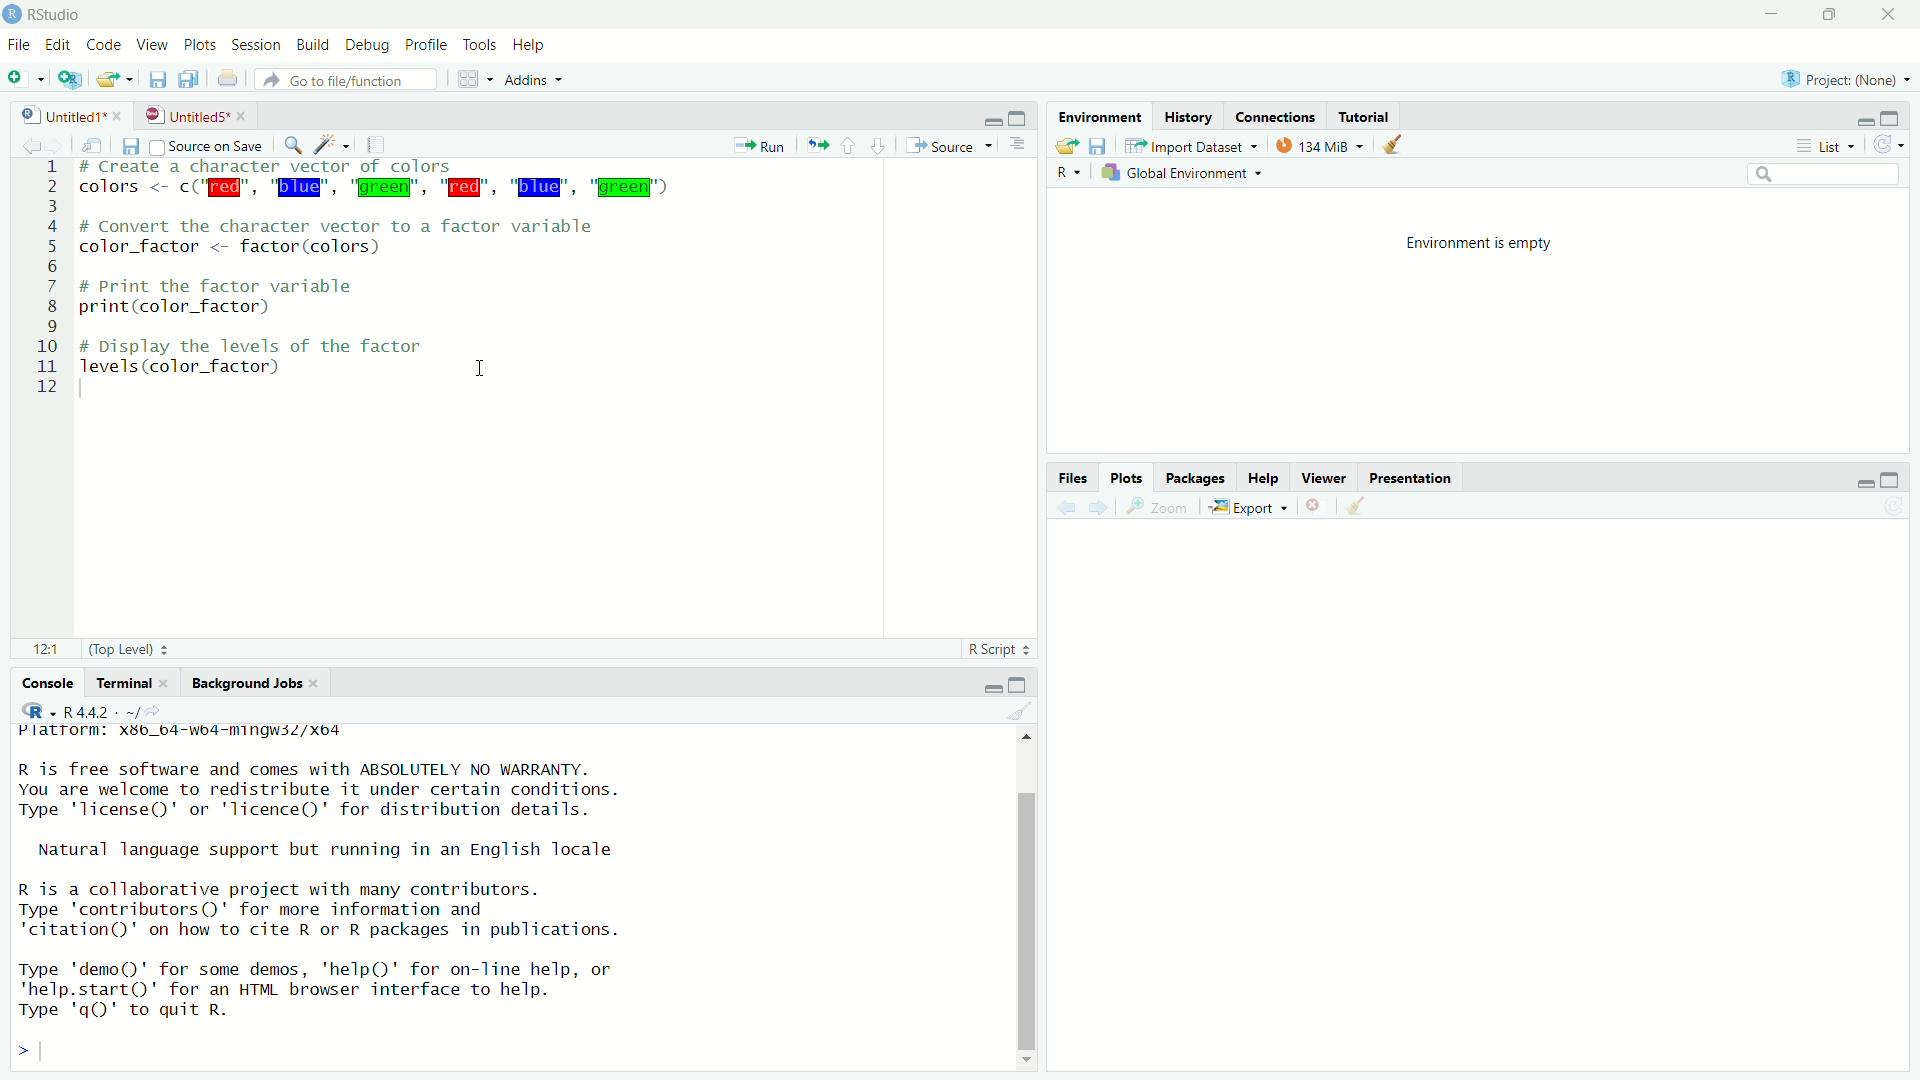  Describe the element at coordinates (12, 15) in the screenshot. I see `logo` at that location.